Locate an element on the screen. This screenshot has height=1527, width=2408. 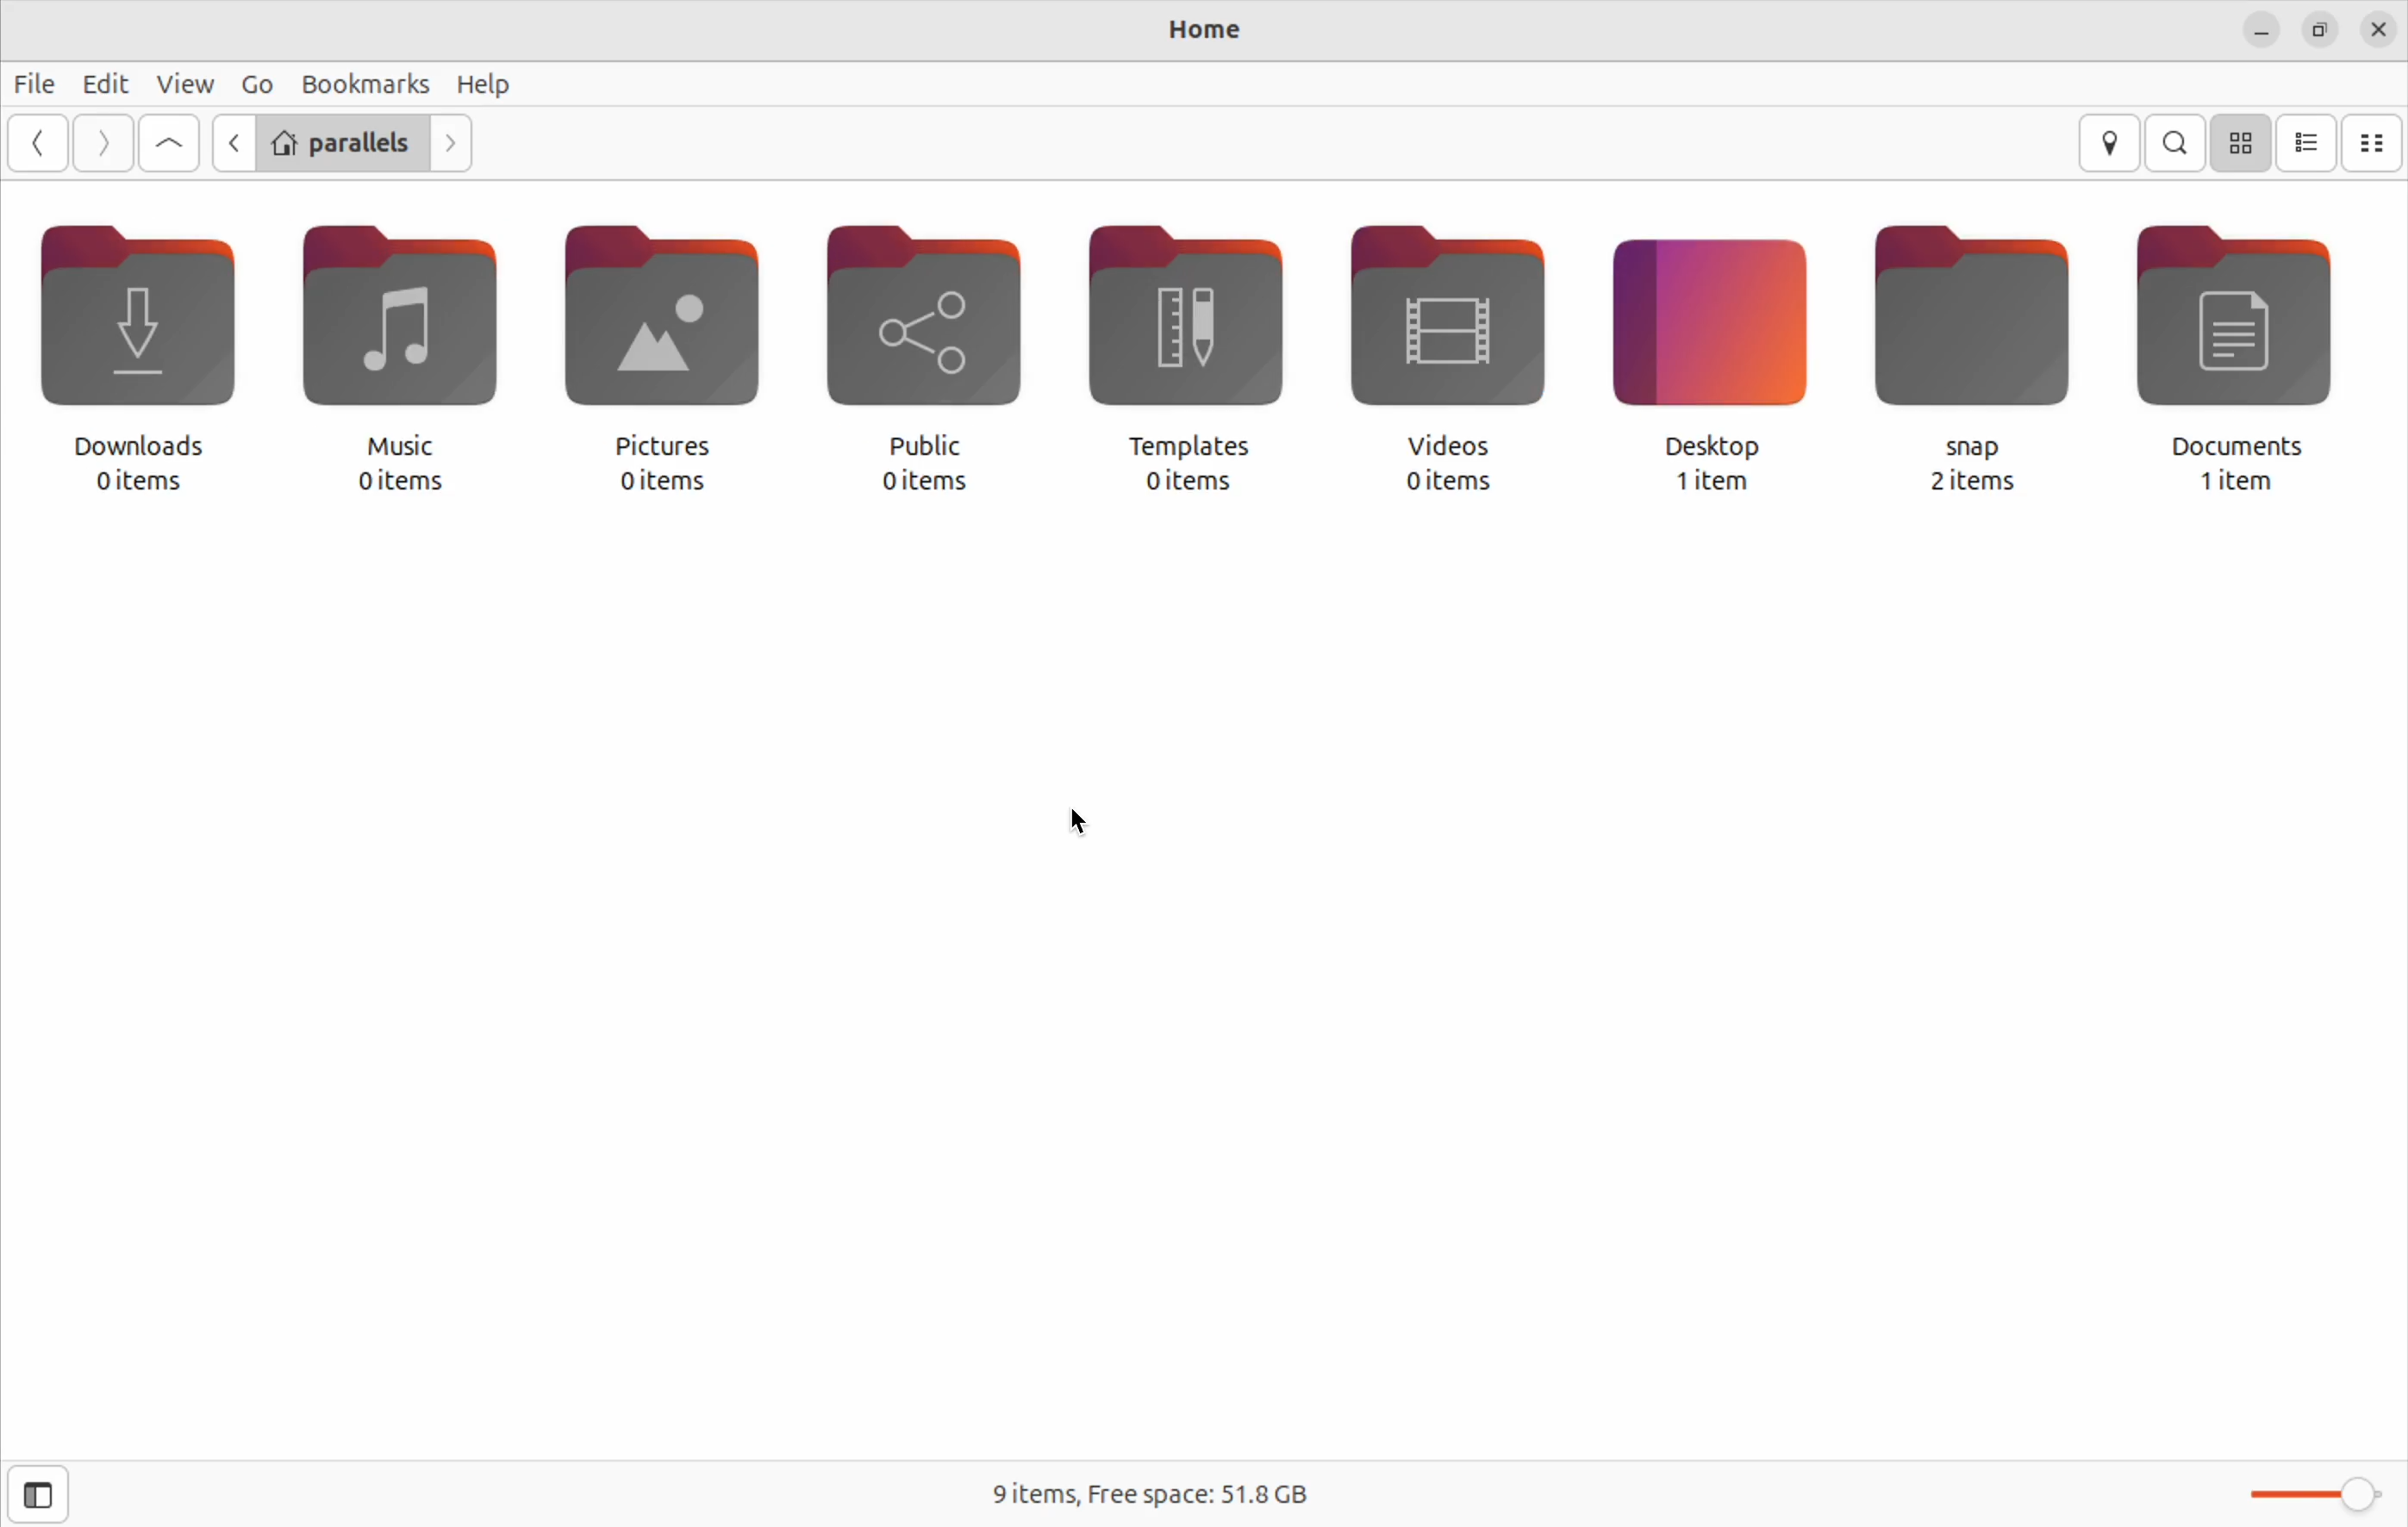
parallels is located at coordinates (339, 142).